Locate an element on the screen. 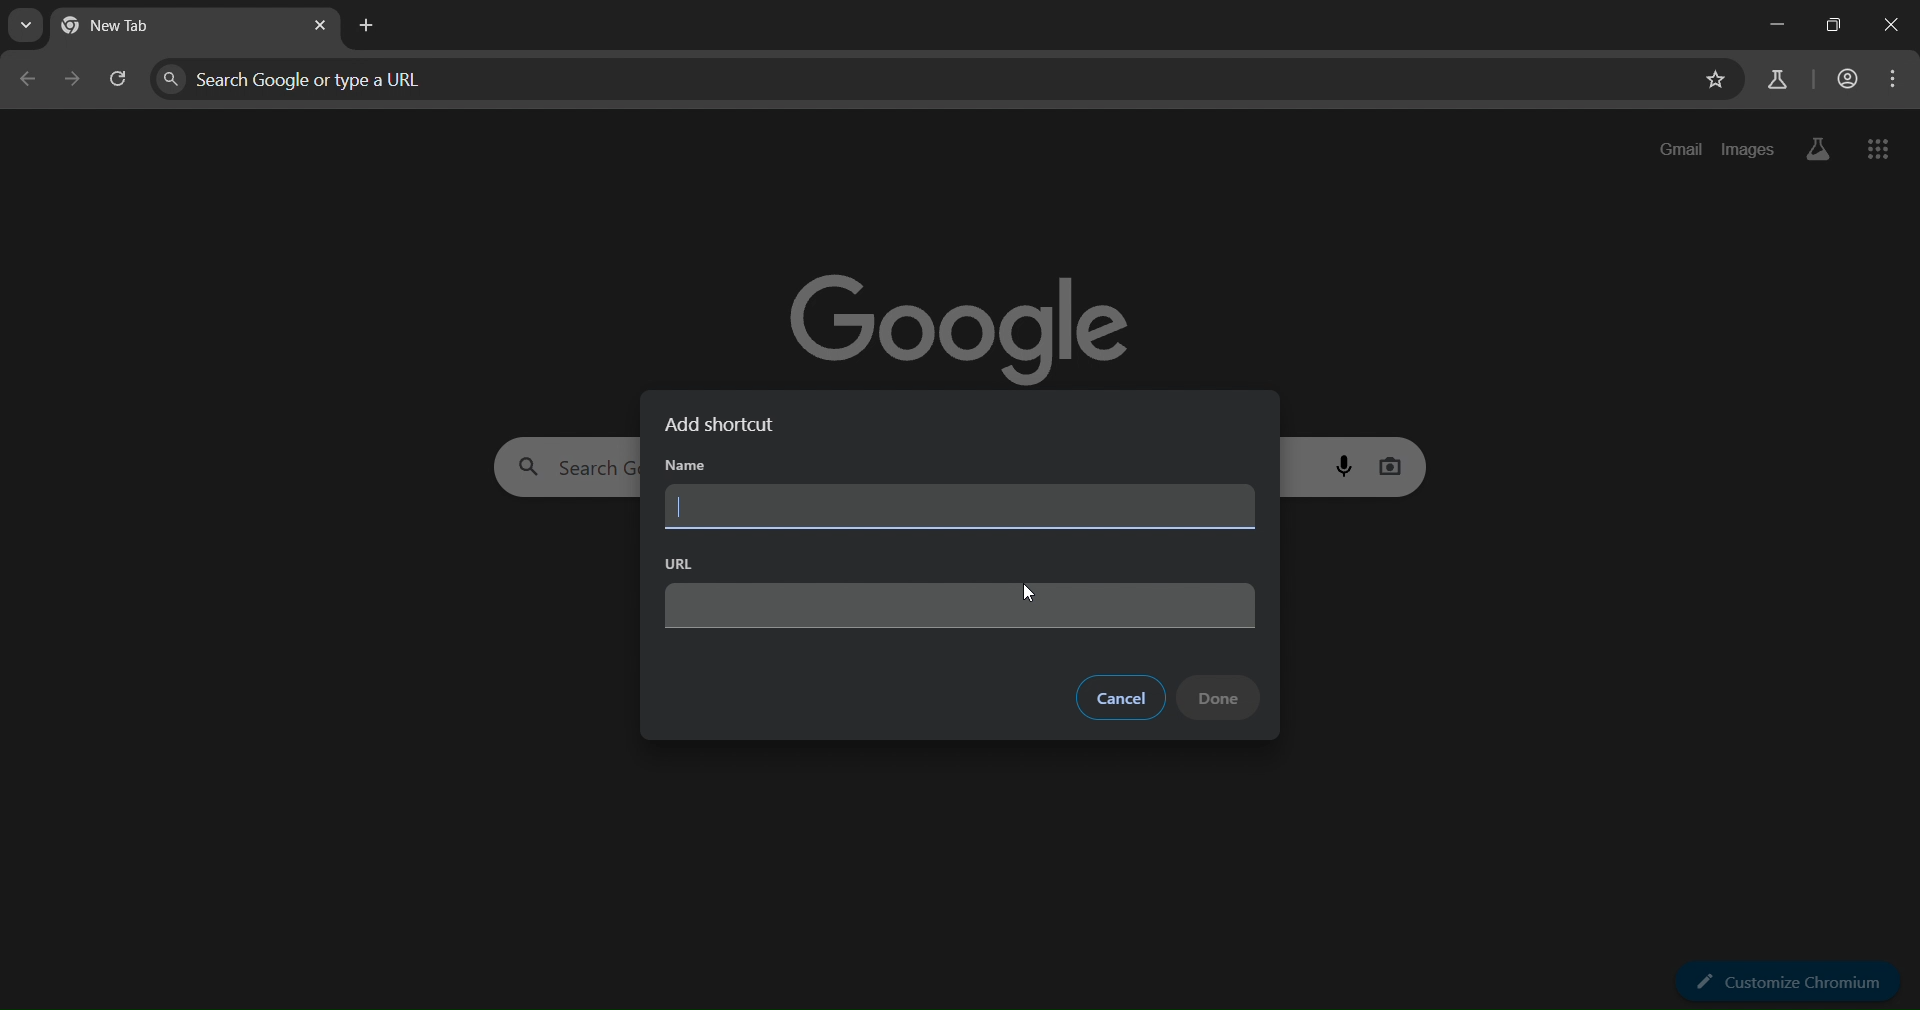 This screenshot has width=1920, height=1010. reload page is located at coordinates (119, 84).